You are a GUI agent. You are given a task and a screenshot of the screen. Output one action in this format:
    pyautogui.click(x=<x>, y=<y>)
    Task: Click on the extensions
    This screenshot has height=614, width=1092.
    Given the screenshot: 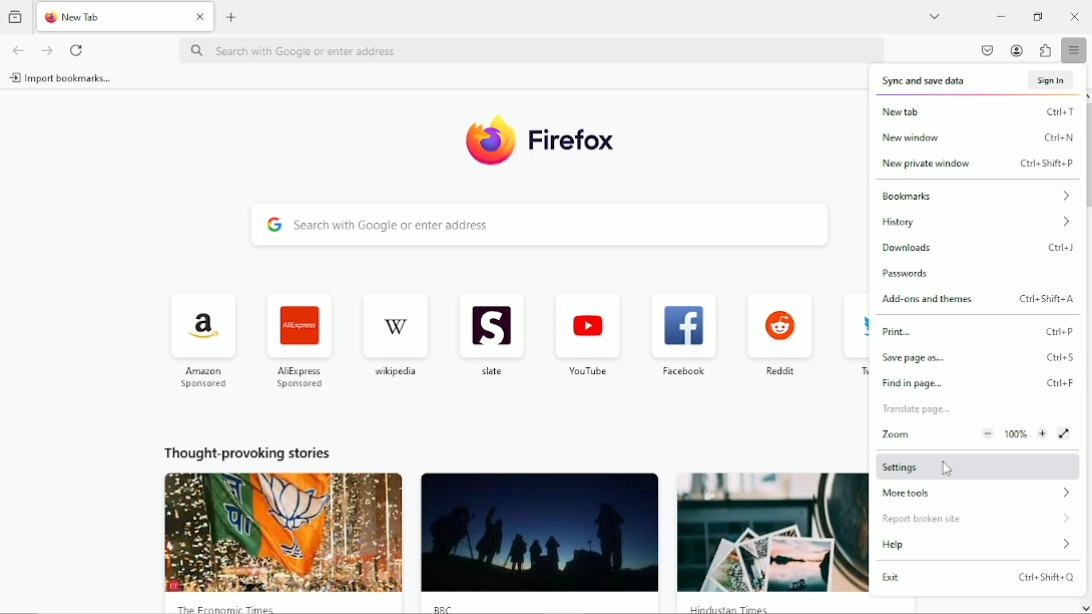 What is the action you would take?
    pyautogui.click(x=1046, y=51)
    